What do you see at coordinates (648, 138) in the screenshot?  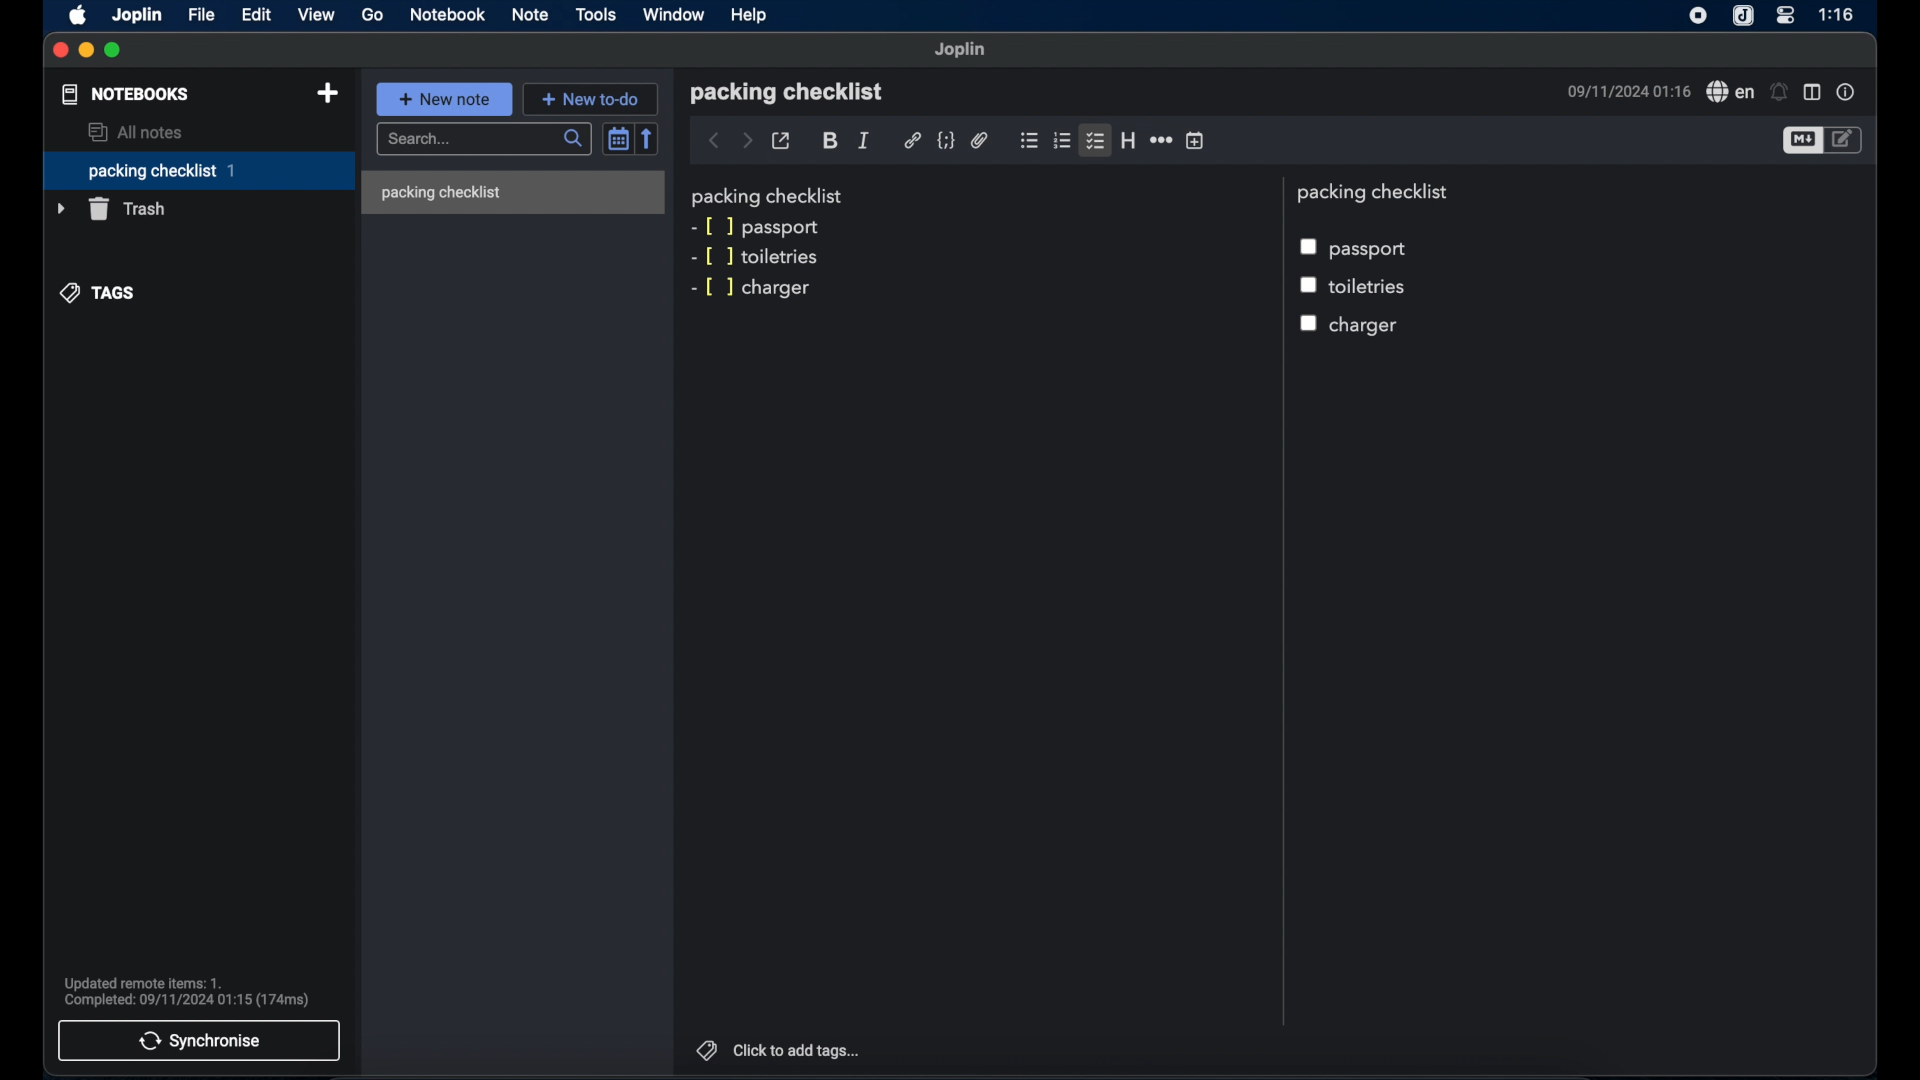 I see `reverse sort order` at bounding box center [648, 138].